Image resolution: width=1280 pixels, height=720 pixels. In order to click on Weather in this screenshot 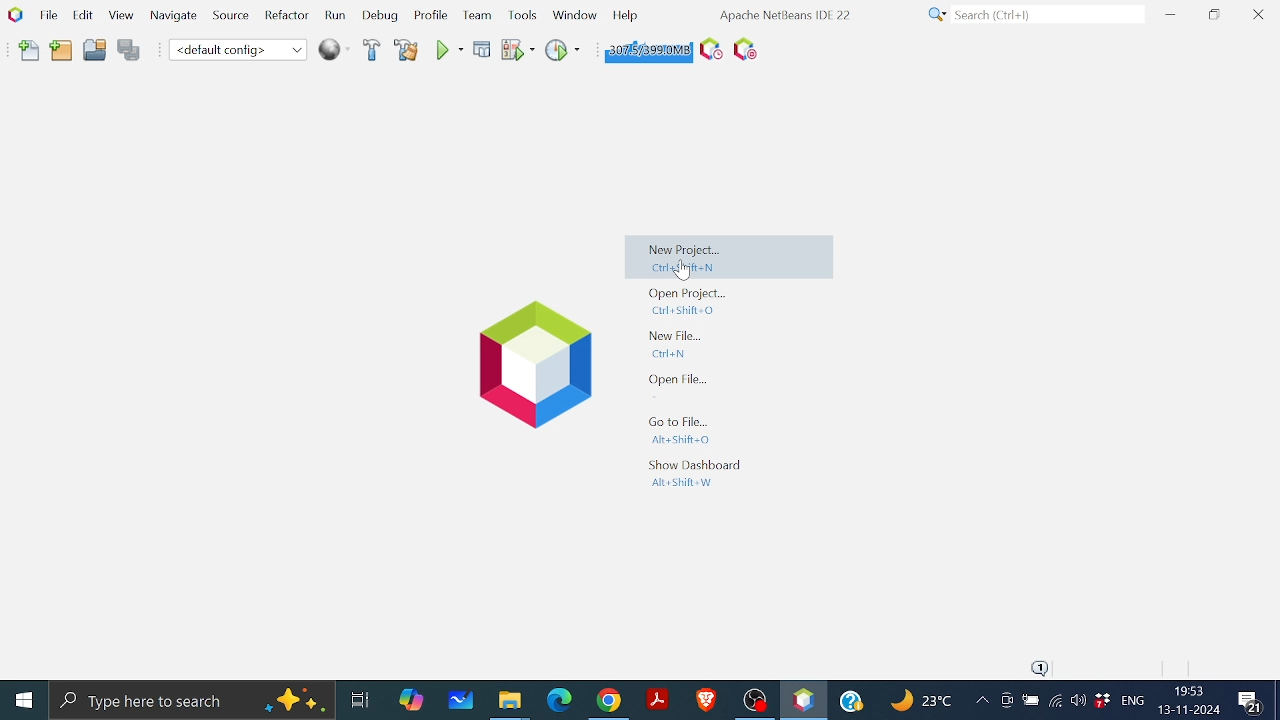, I will do `click(924, 703)`.